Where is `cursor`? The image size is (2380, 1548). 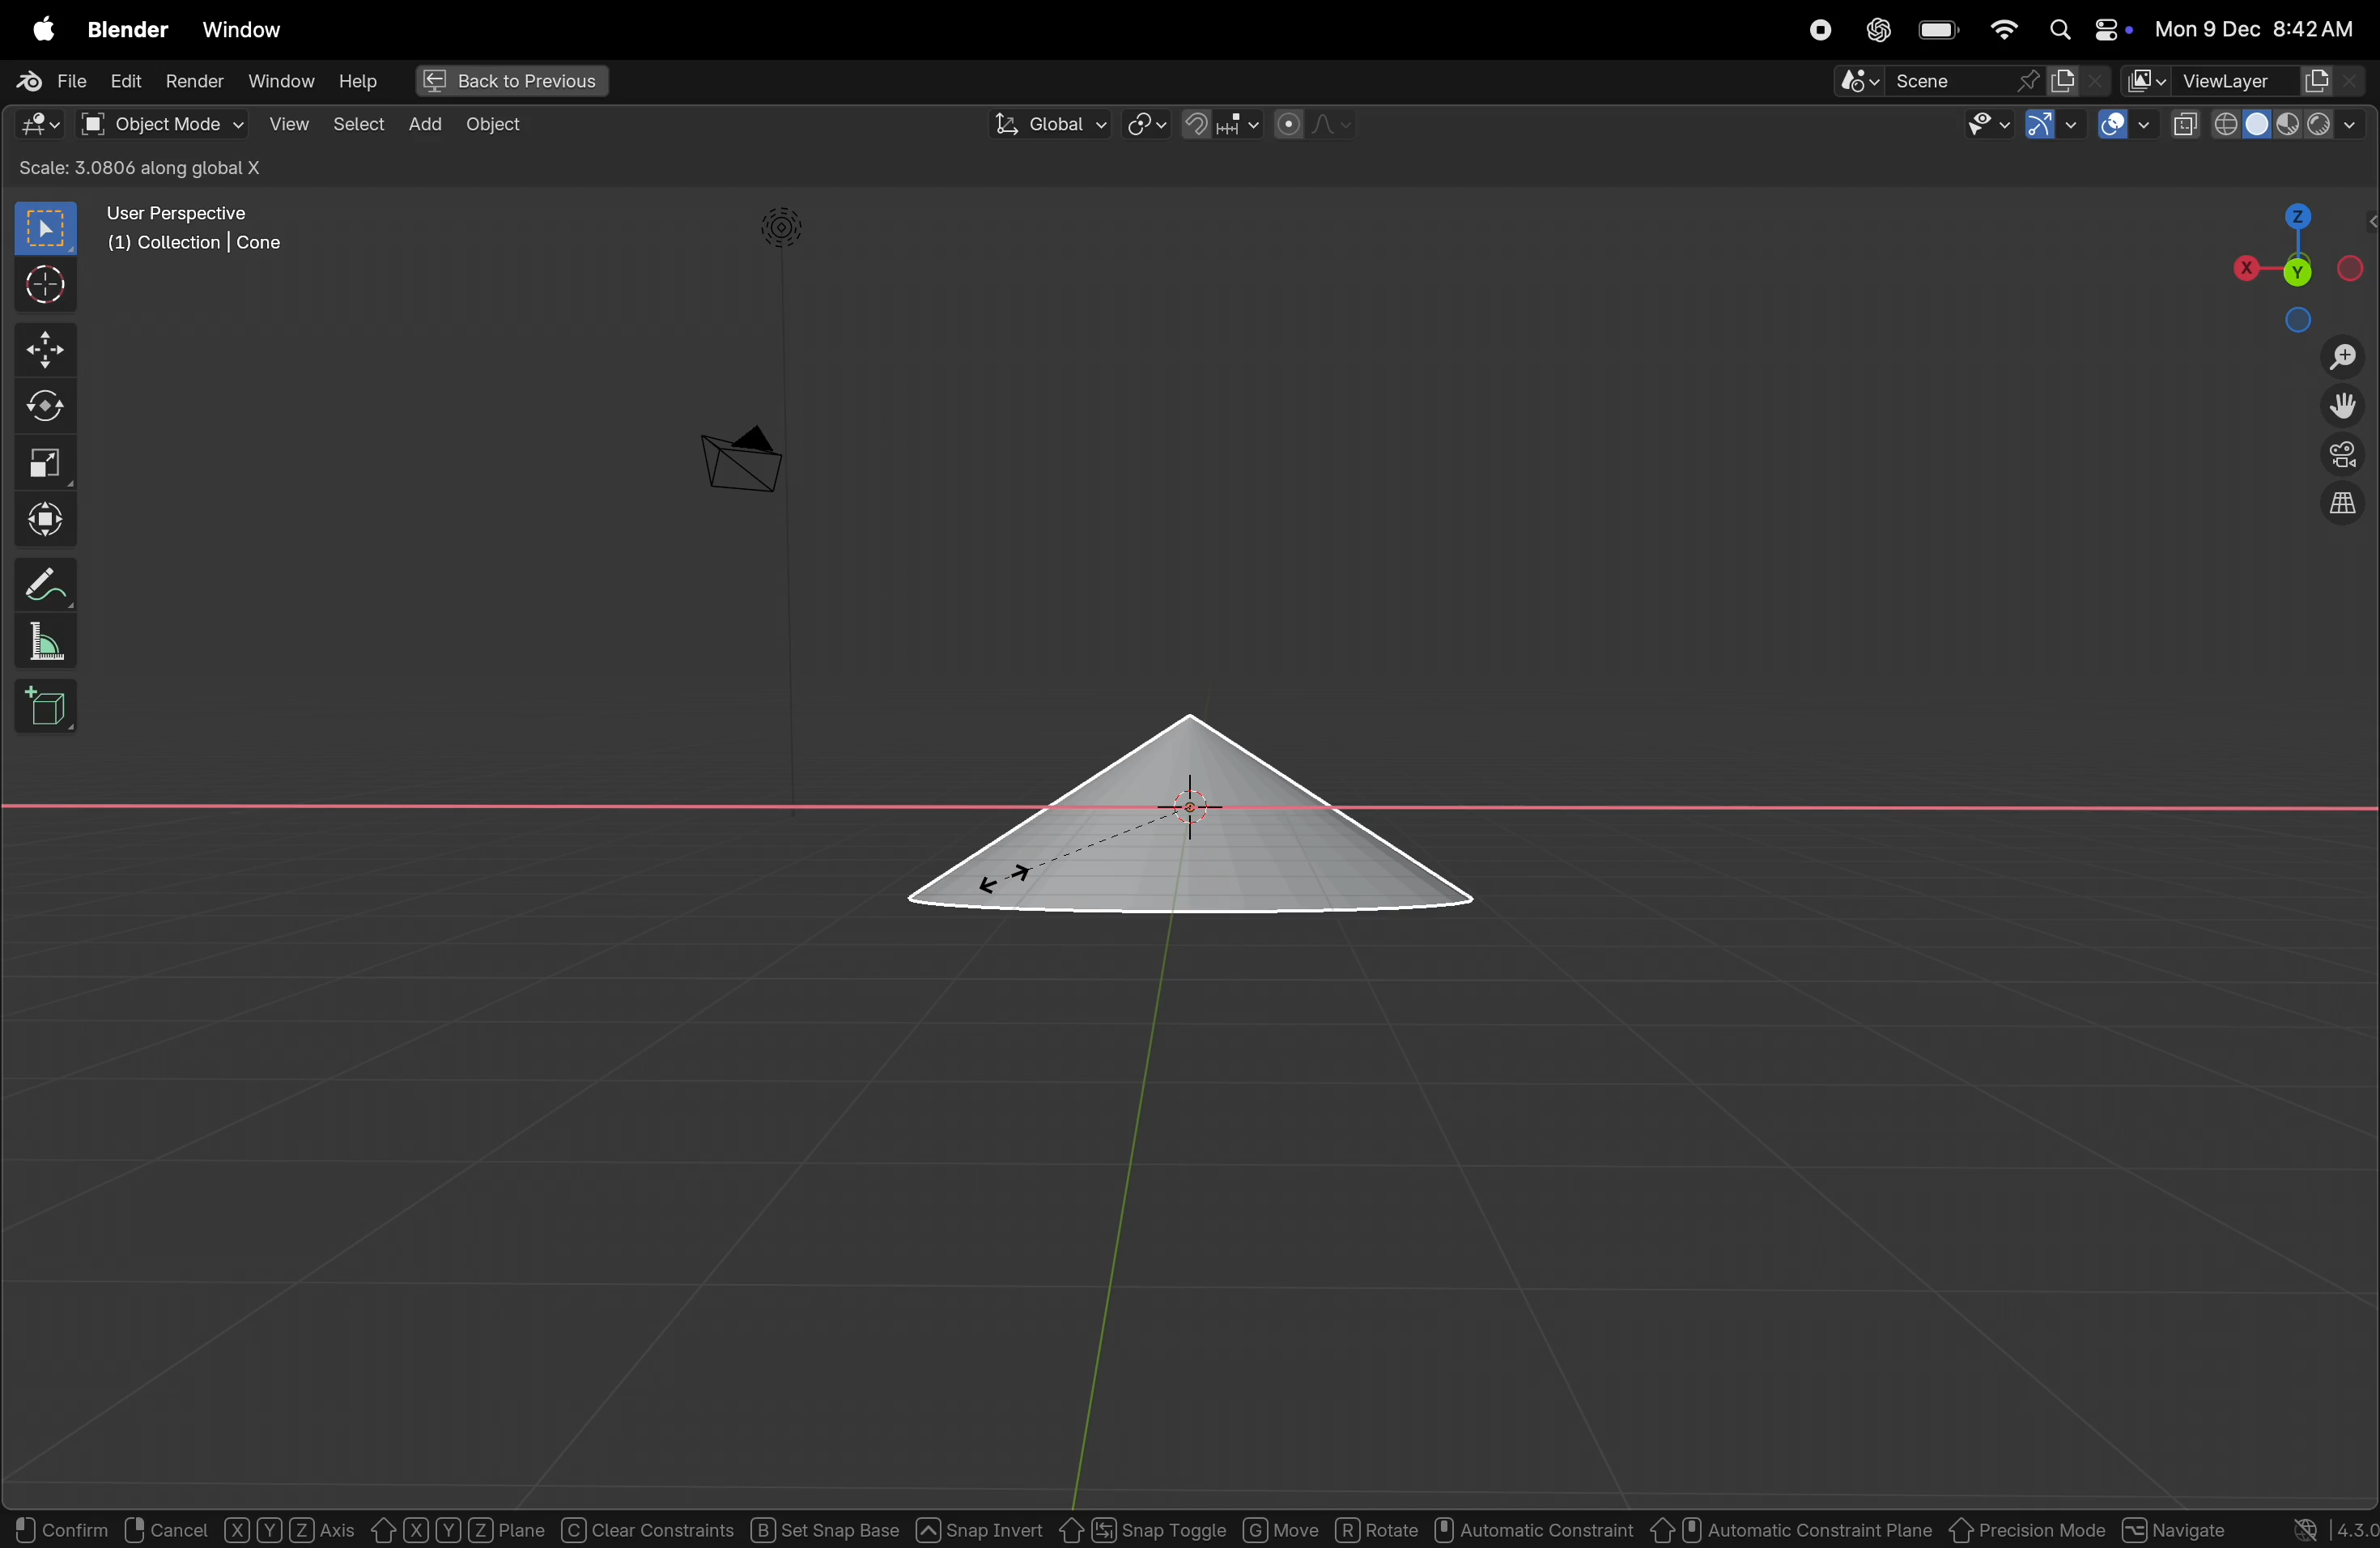
cursor is located at coordinates (38, 285).